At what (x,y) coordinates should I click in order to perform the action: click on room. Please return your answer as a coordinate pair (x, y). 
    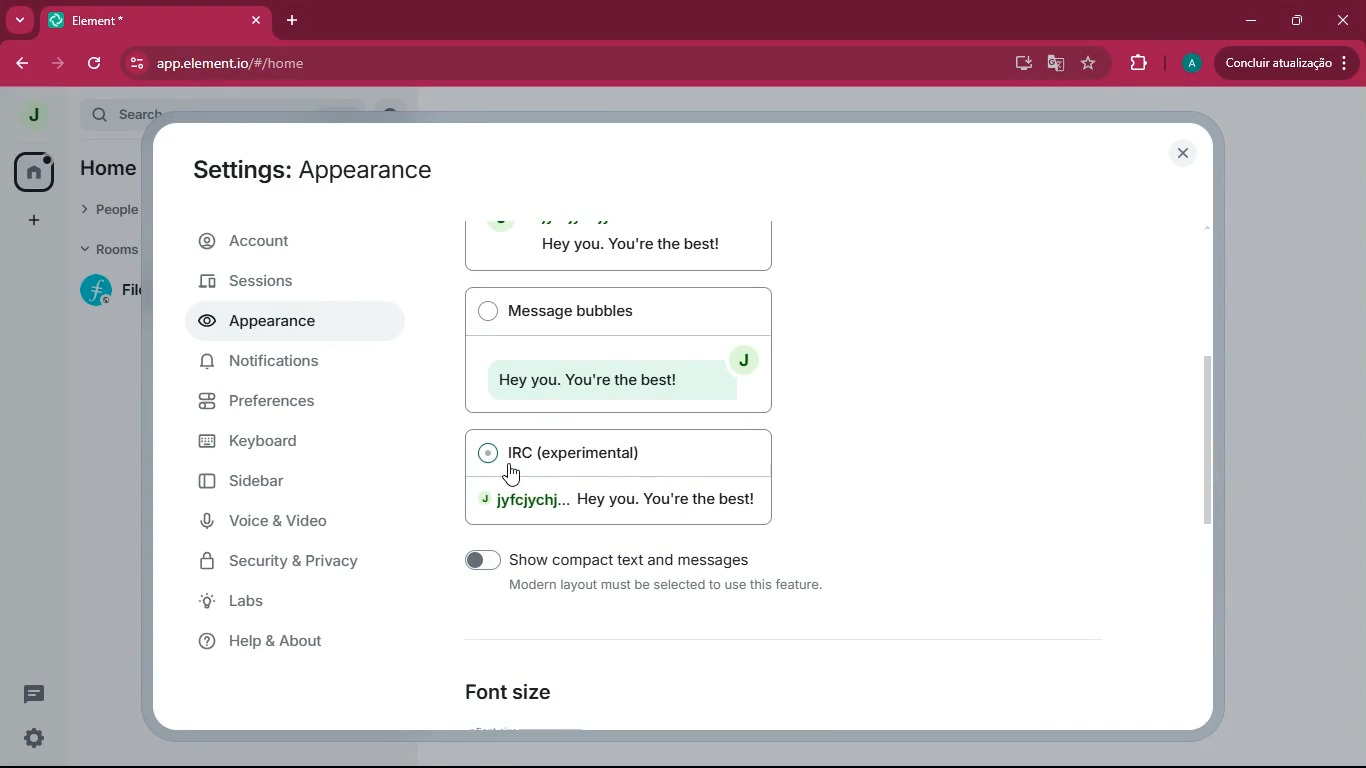
    Looking at the image, I should click on (105, 291).